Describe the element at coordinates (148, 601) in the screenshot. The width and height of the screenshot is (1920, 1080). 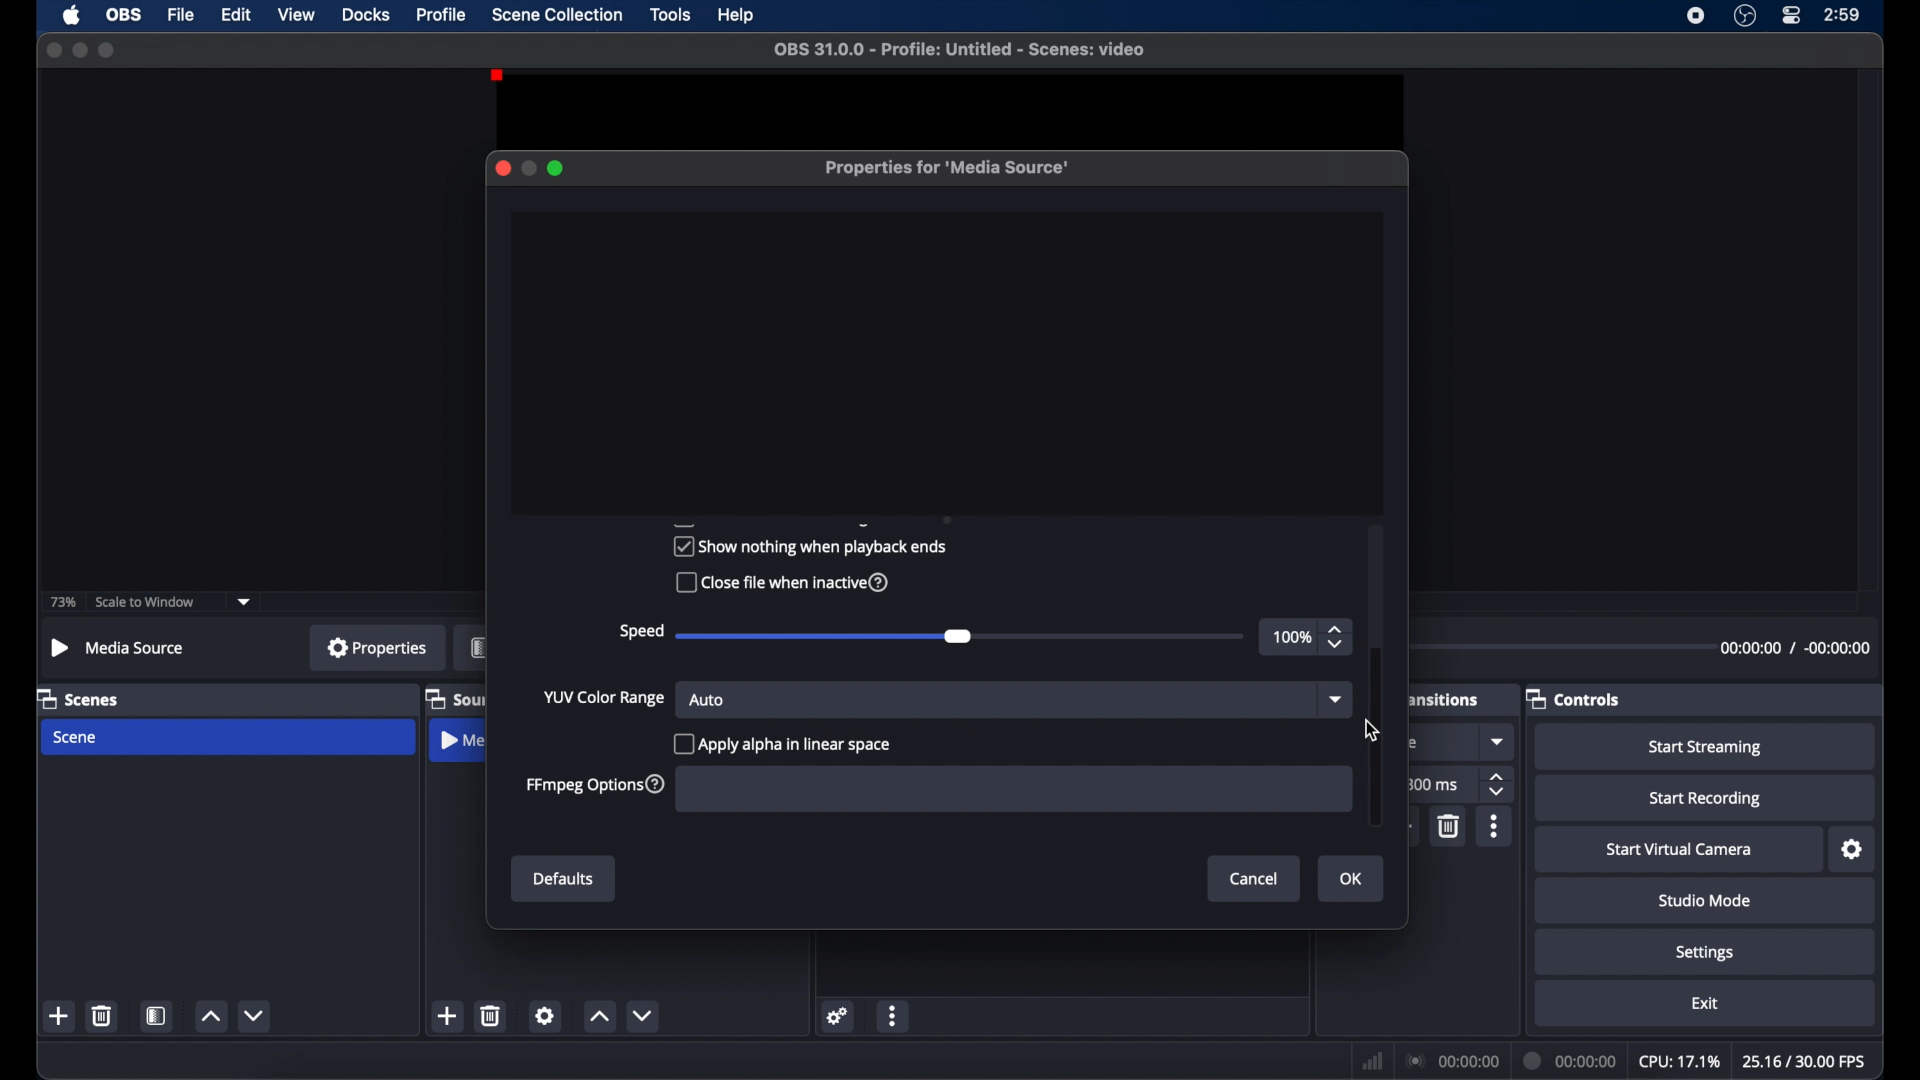
I see `scale to window` at that location.